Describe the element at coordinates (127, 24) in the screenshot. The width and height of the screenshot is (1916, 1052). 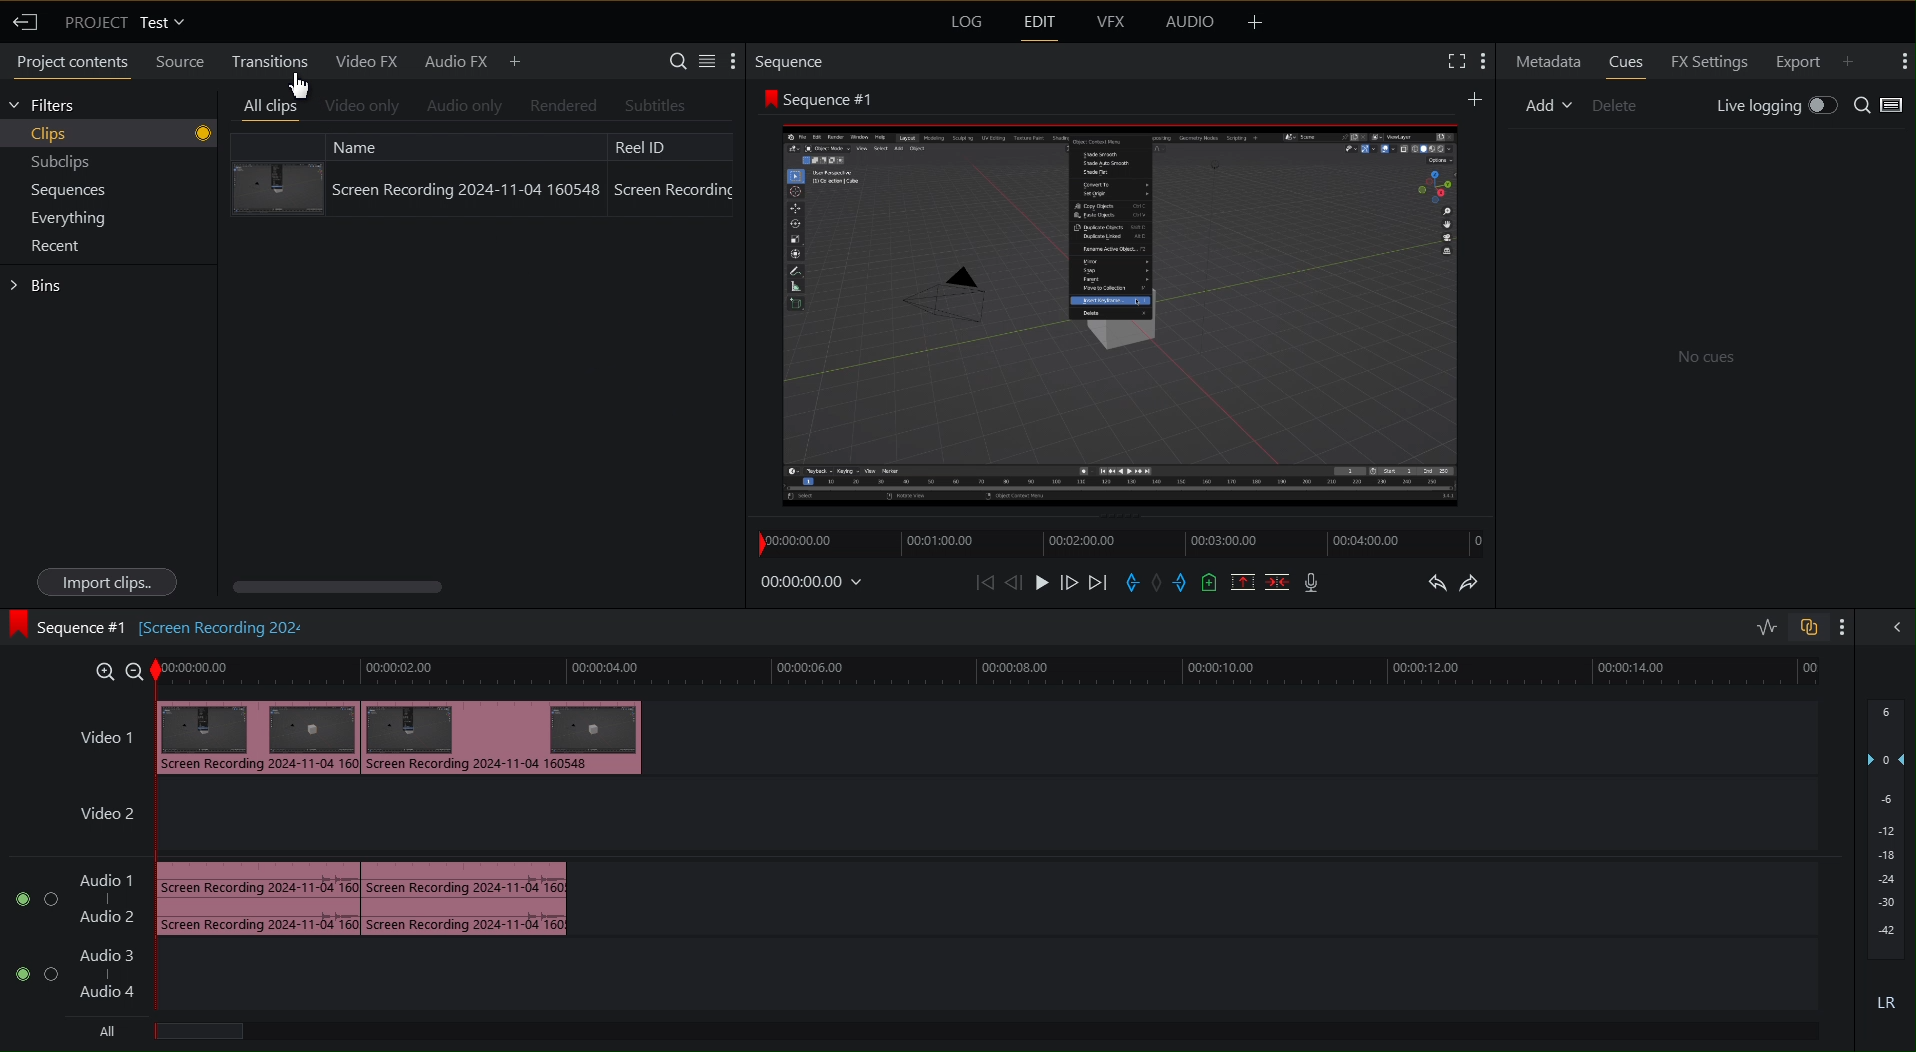
I see `Project Test` at that location.